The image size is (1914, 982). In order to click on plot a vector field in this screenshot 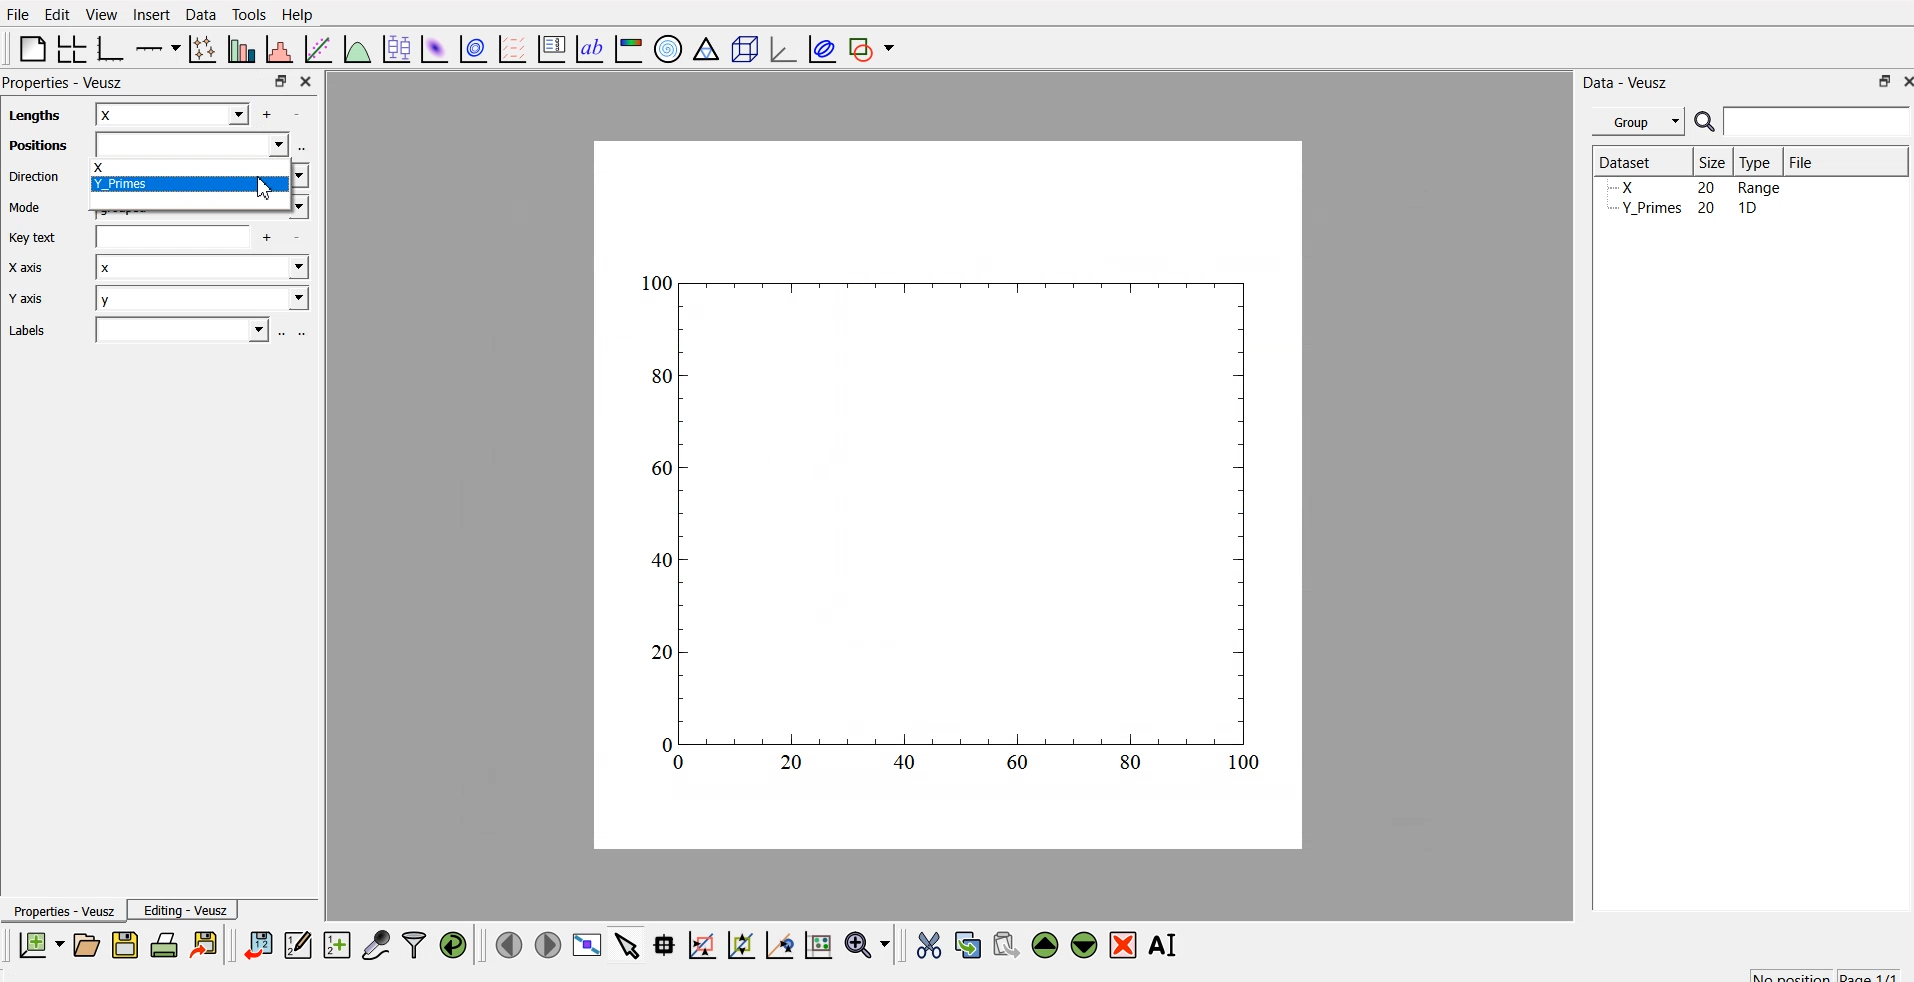, I will do `click(516, 48)`.